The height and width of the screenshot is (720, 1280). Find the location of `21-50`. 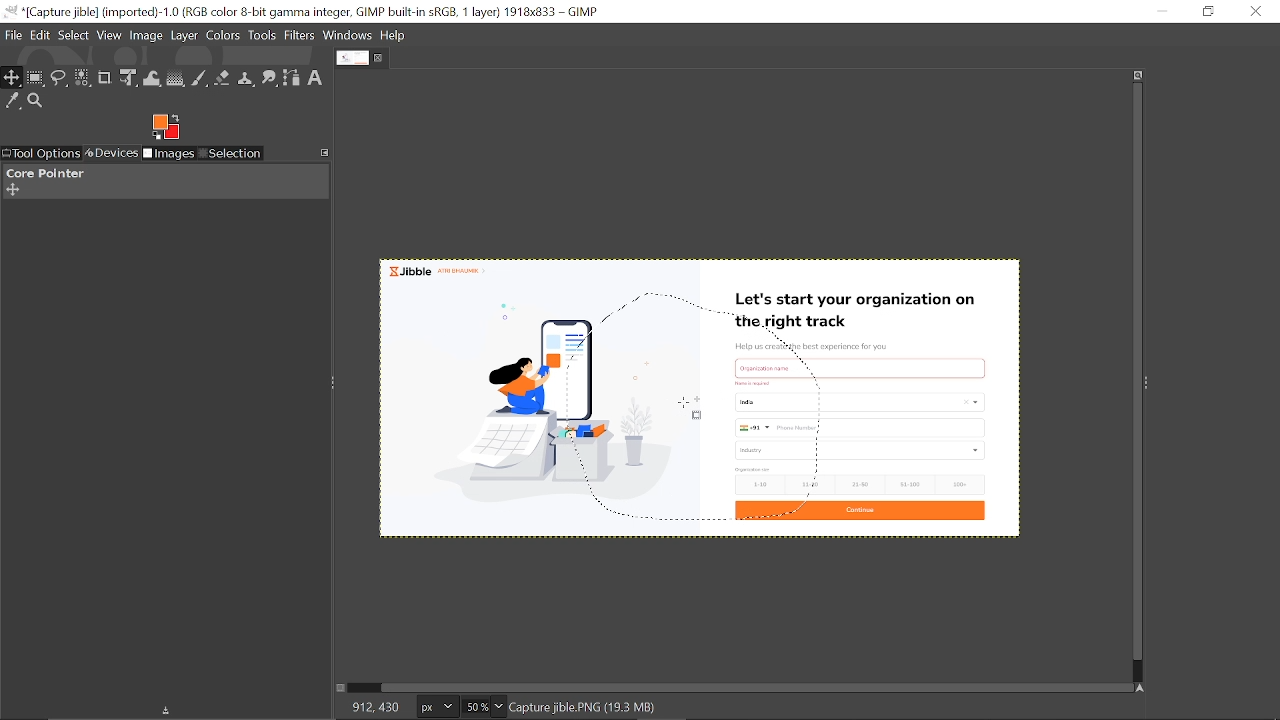

21-50 is located at coordinates (862, 484).